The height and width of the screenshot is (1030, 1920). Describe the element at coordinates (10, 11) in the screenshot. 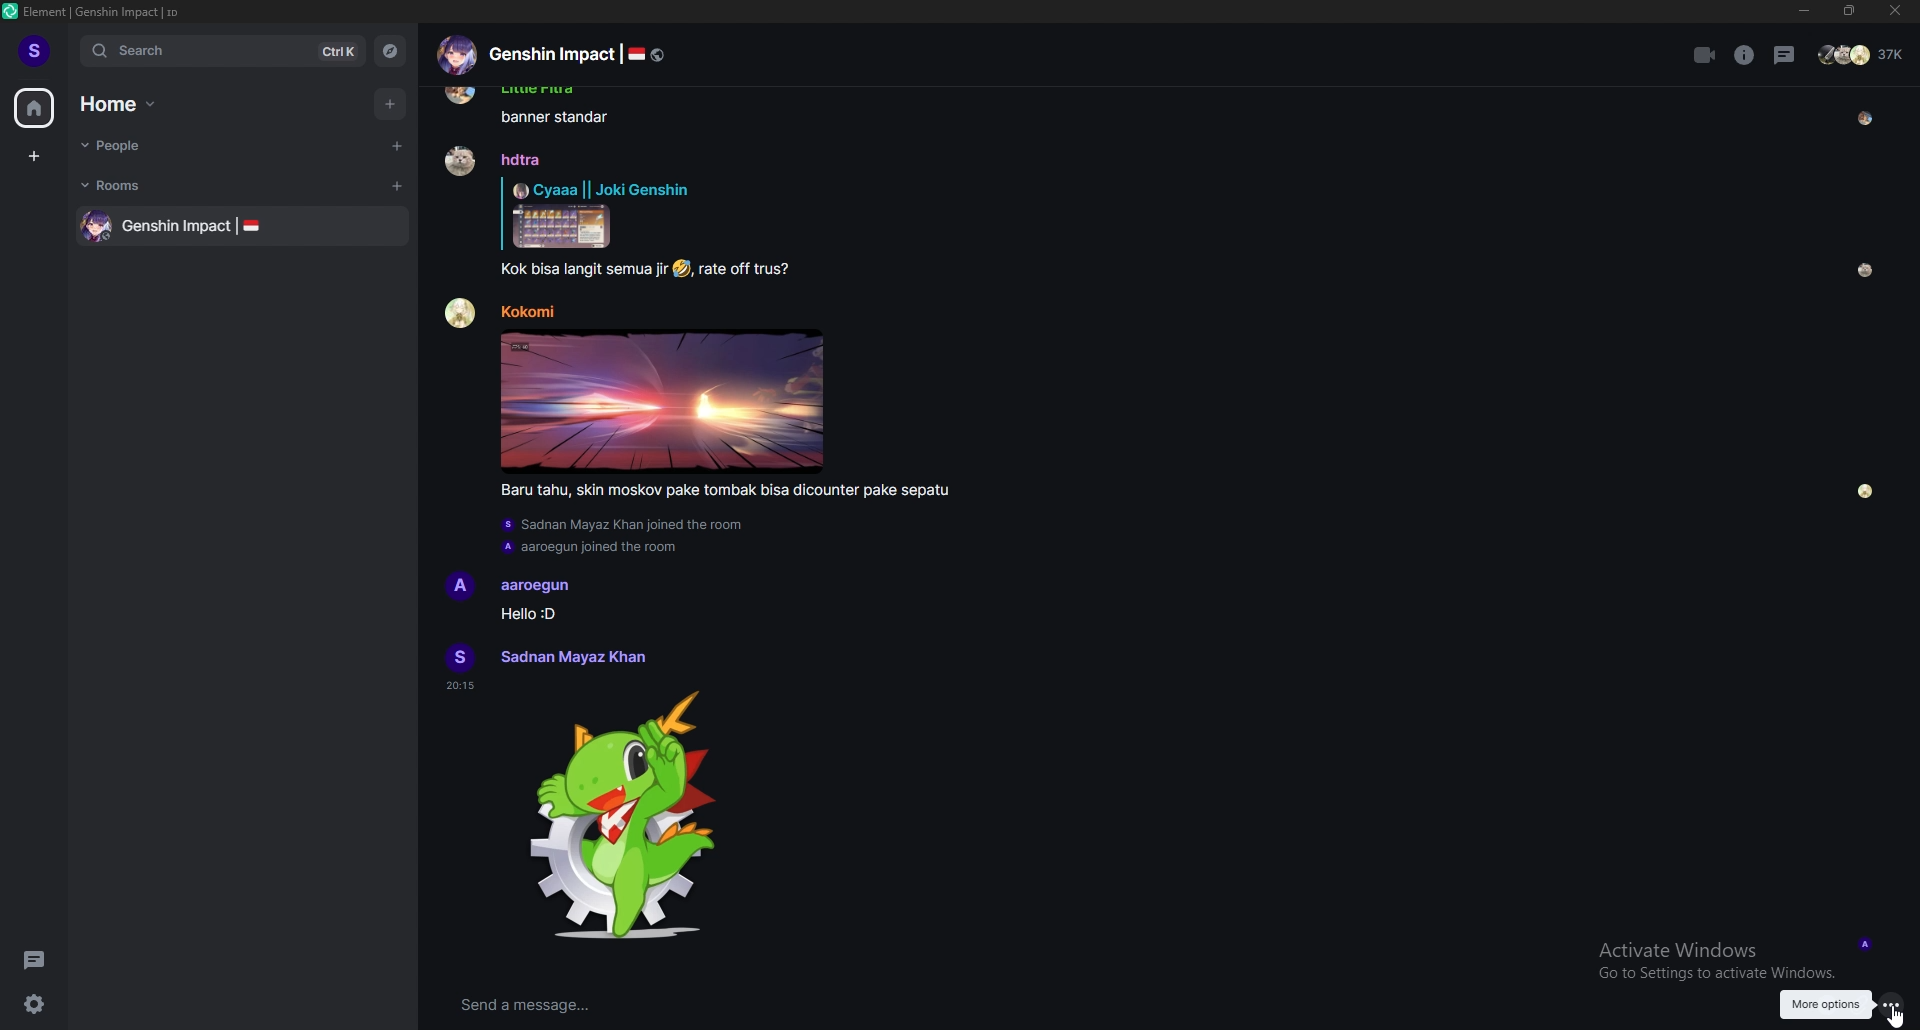

I see `Software logo` at that location.